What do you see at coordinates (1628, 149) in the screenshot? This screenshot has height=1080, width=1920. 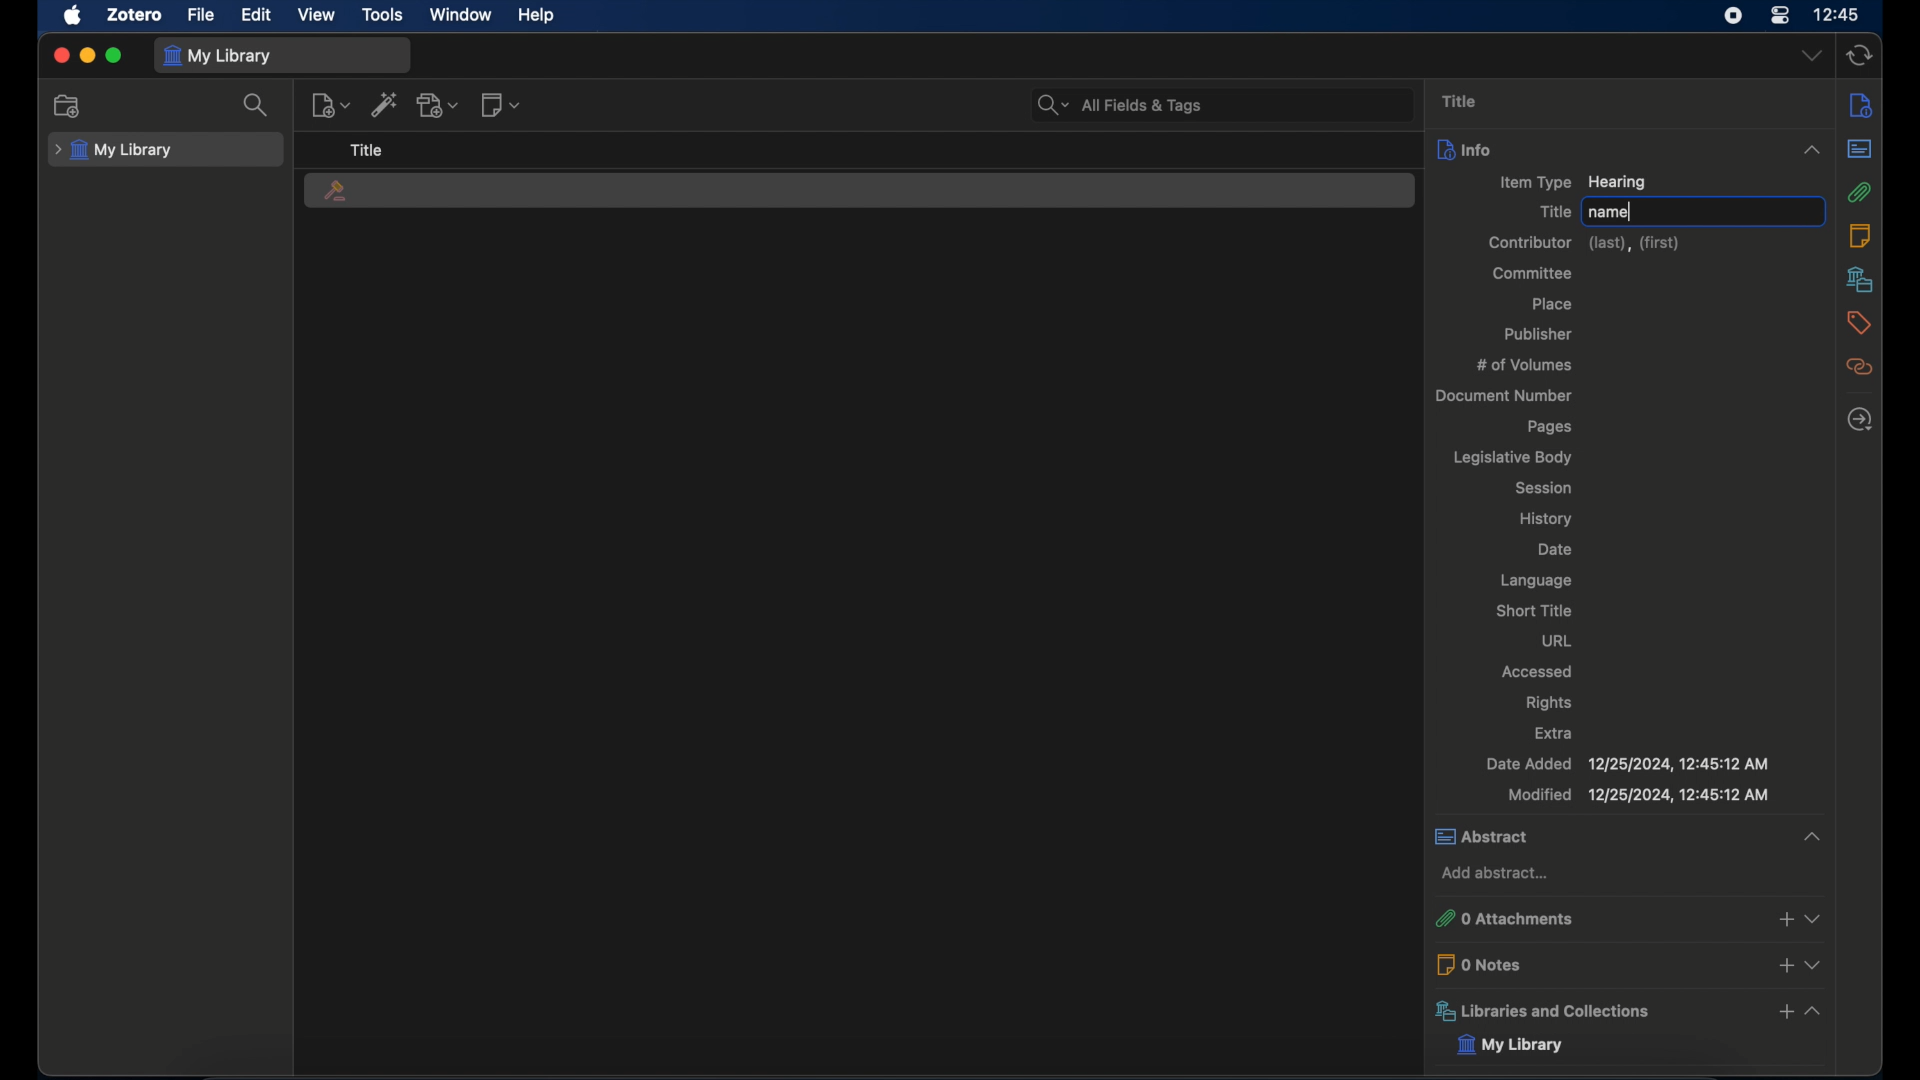 I see `info` at bounding box center [1628, 149].